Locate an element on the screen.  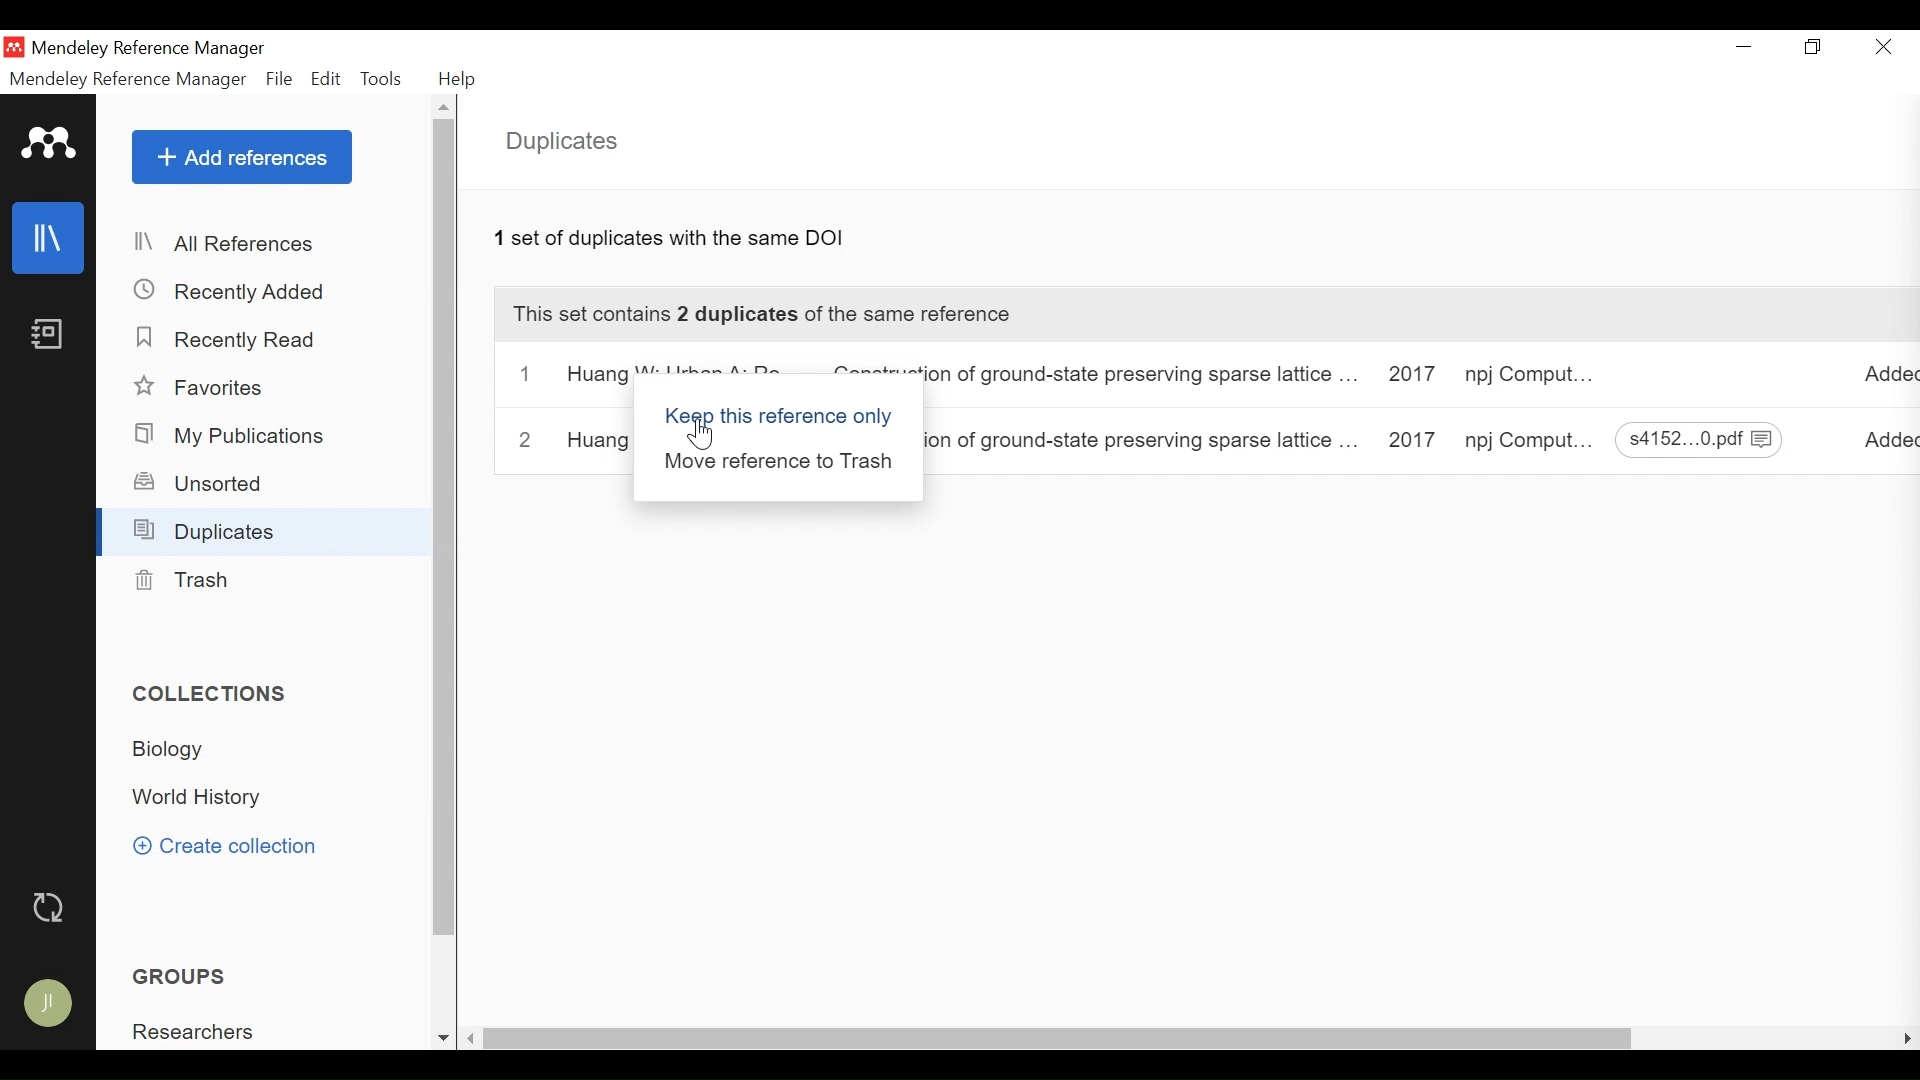
minimize is located at coordinates (1745, 47).